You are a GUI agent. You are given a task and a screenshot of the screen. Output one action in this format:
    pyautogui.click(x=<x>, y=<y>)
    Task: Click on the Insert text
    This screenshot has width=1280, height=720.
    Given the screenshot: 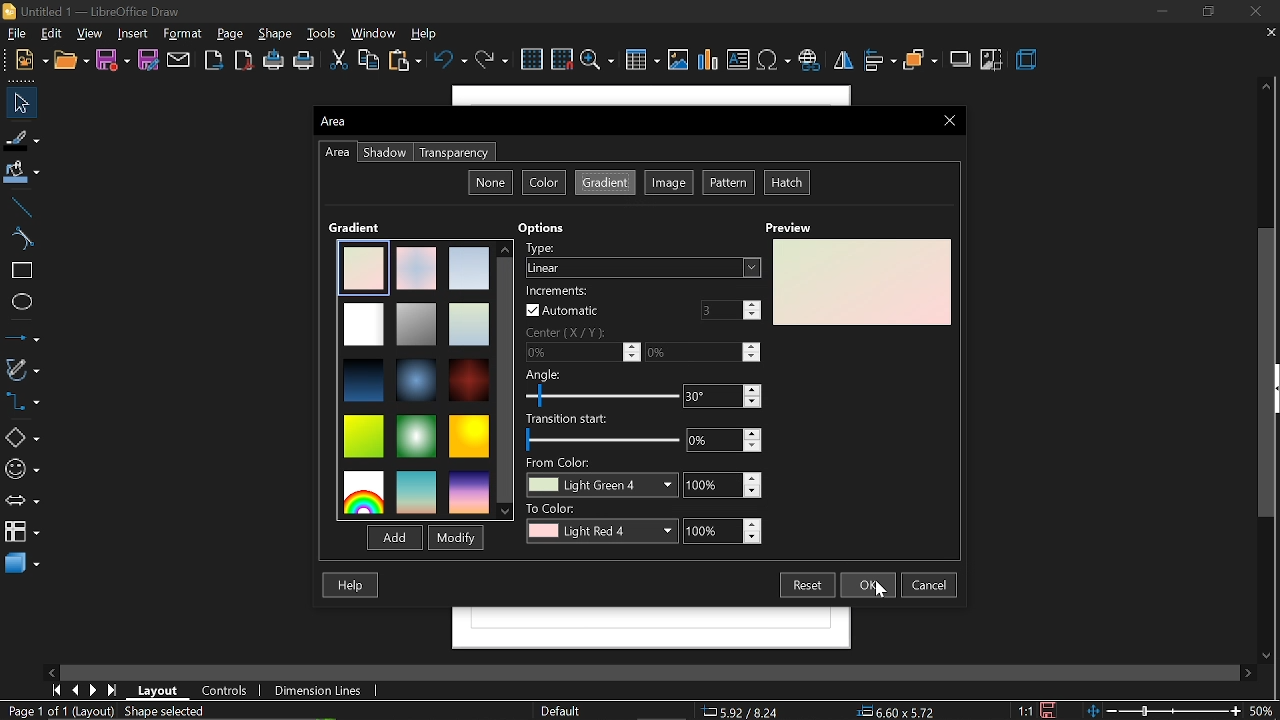 What is the action you would take?
    pyautogui.click(x=738, y=61)
    